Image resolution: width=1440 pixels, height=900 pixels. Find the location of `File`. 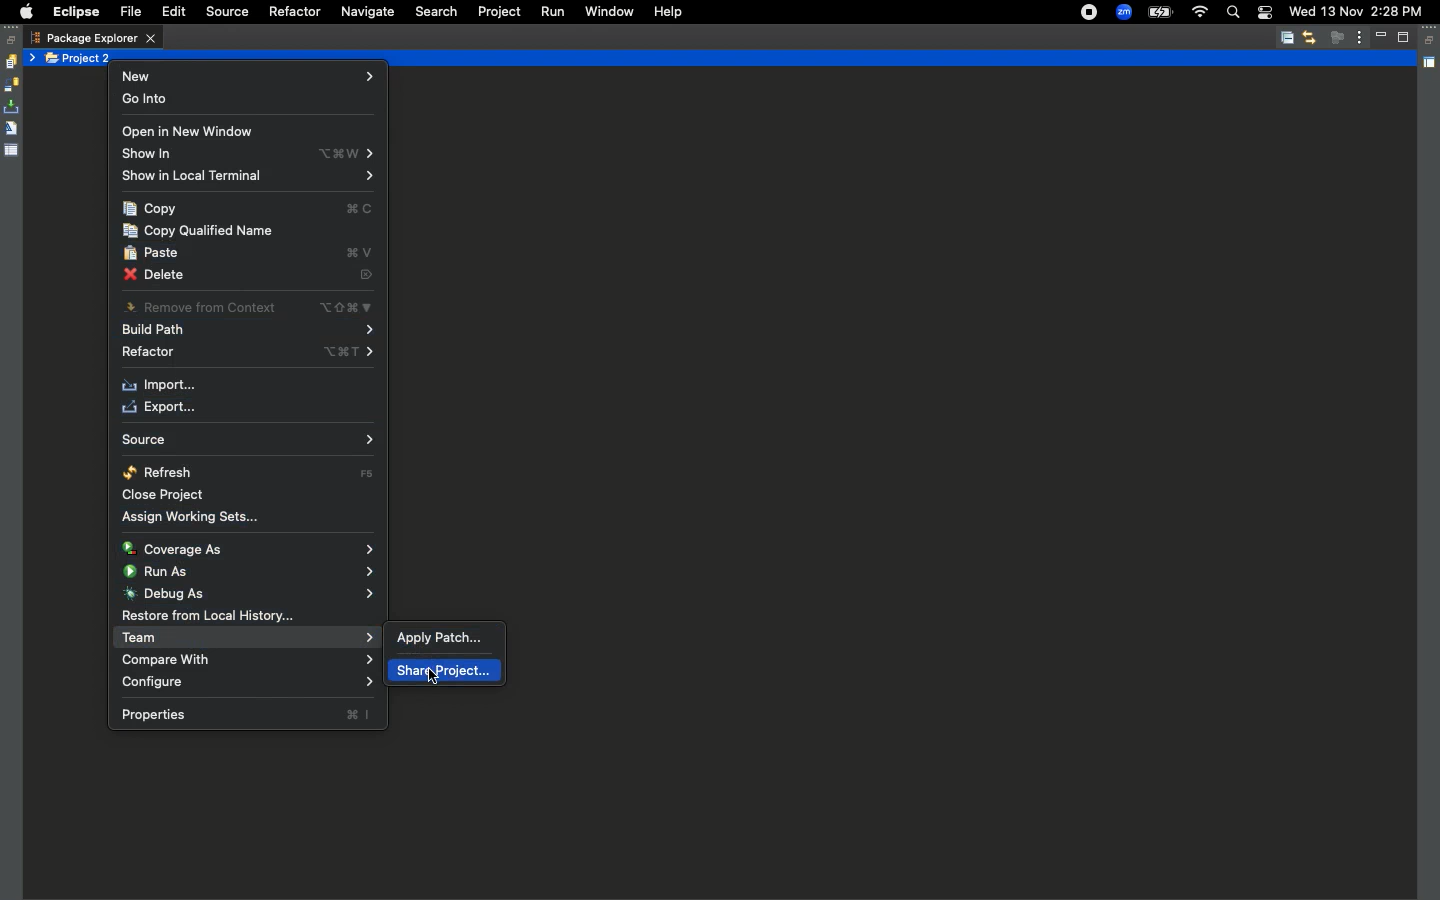

File is located at coordinates (129, 13).